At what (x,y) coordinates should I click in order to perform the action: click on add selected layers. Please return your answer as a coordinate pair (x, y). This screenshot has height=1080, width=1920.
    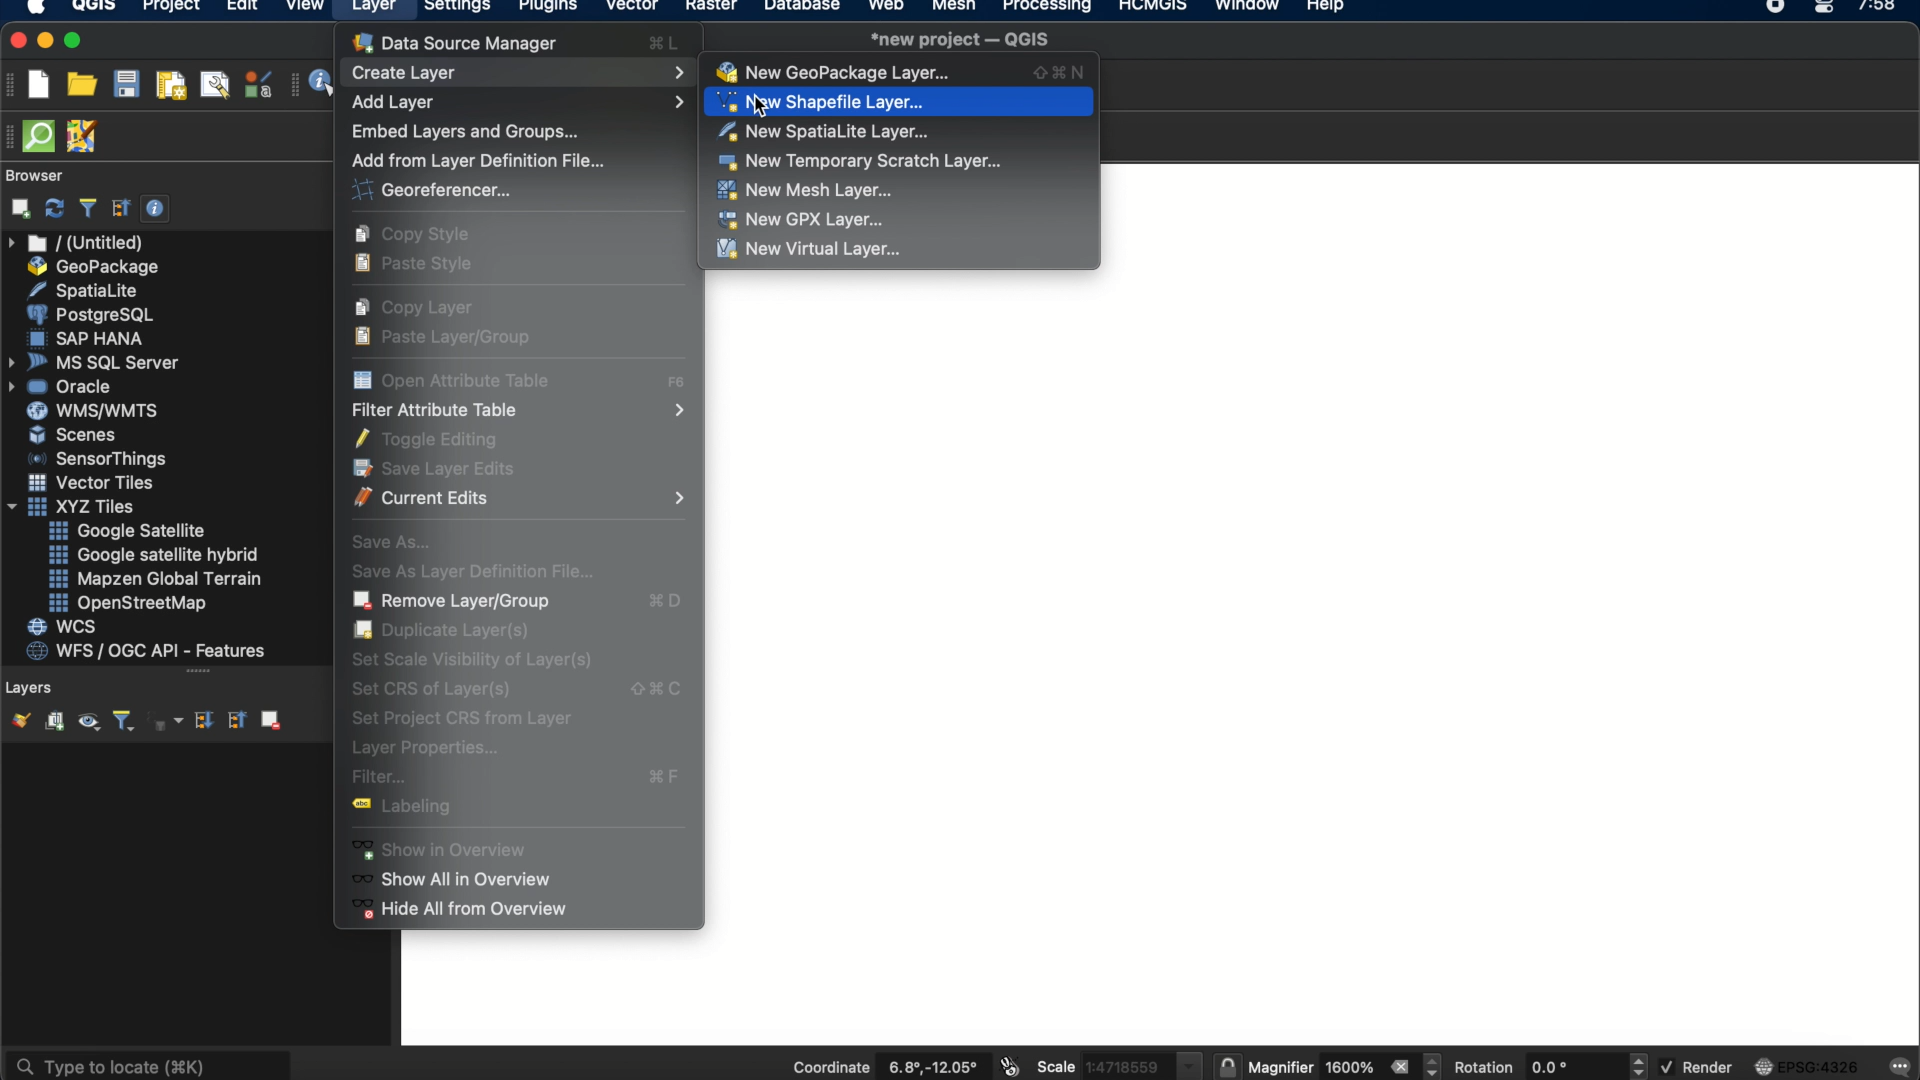
    Looking at the image, I should click on (17, 208).